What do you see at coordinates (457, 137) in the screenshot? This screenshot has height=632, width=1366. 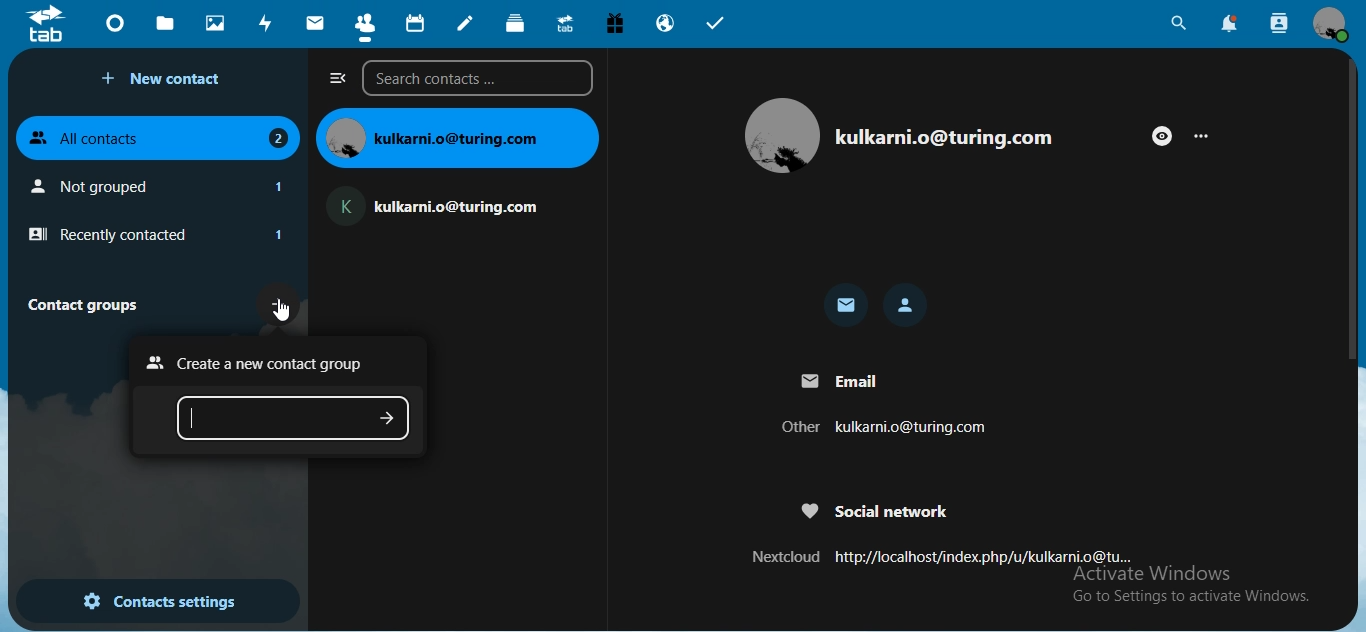 I see `kulkarni.o@turing.com` at bounding box center [457, 137].